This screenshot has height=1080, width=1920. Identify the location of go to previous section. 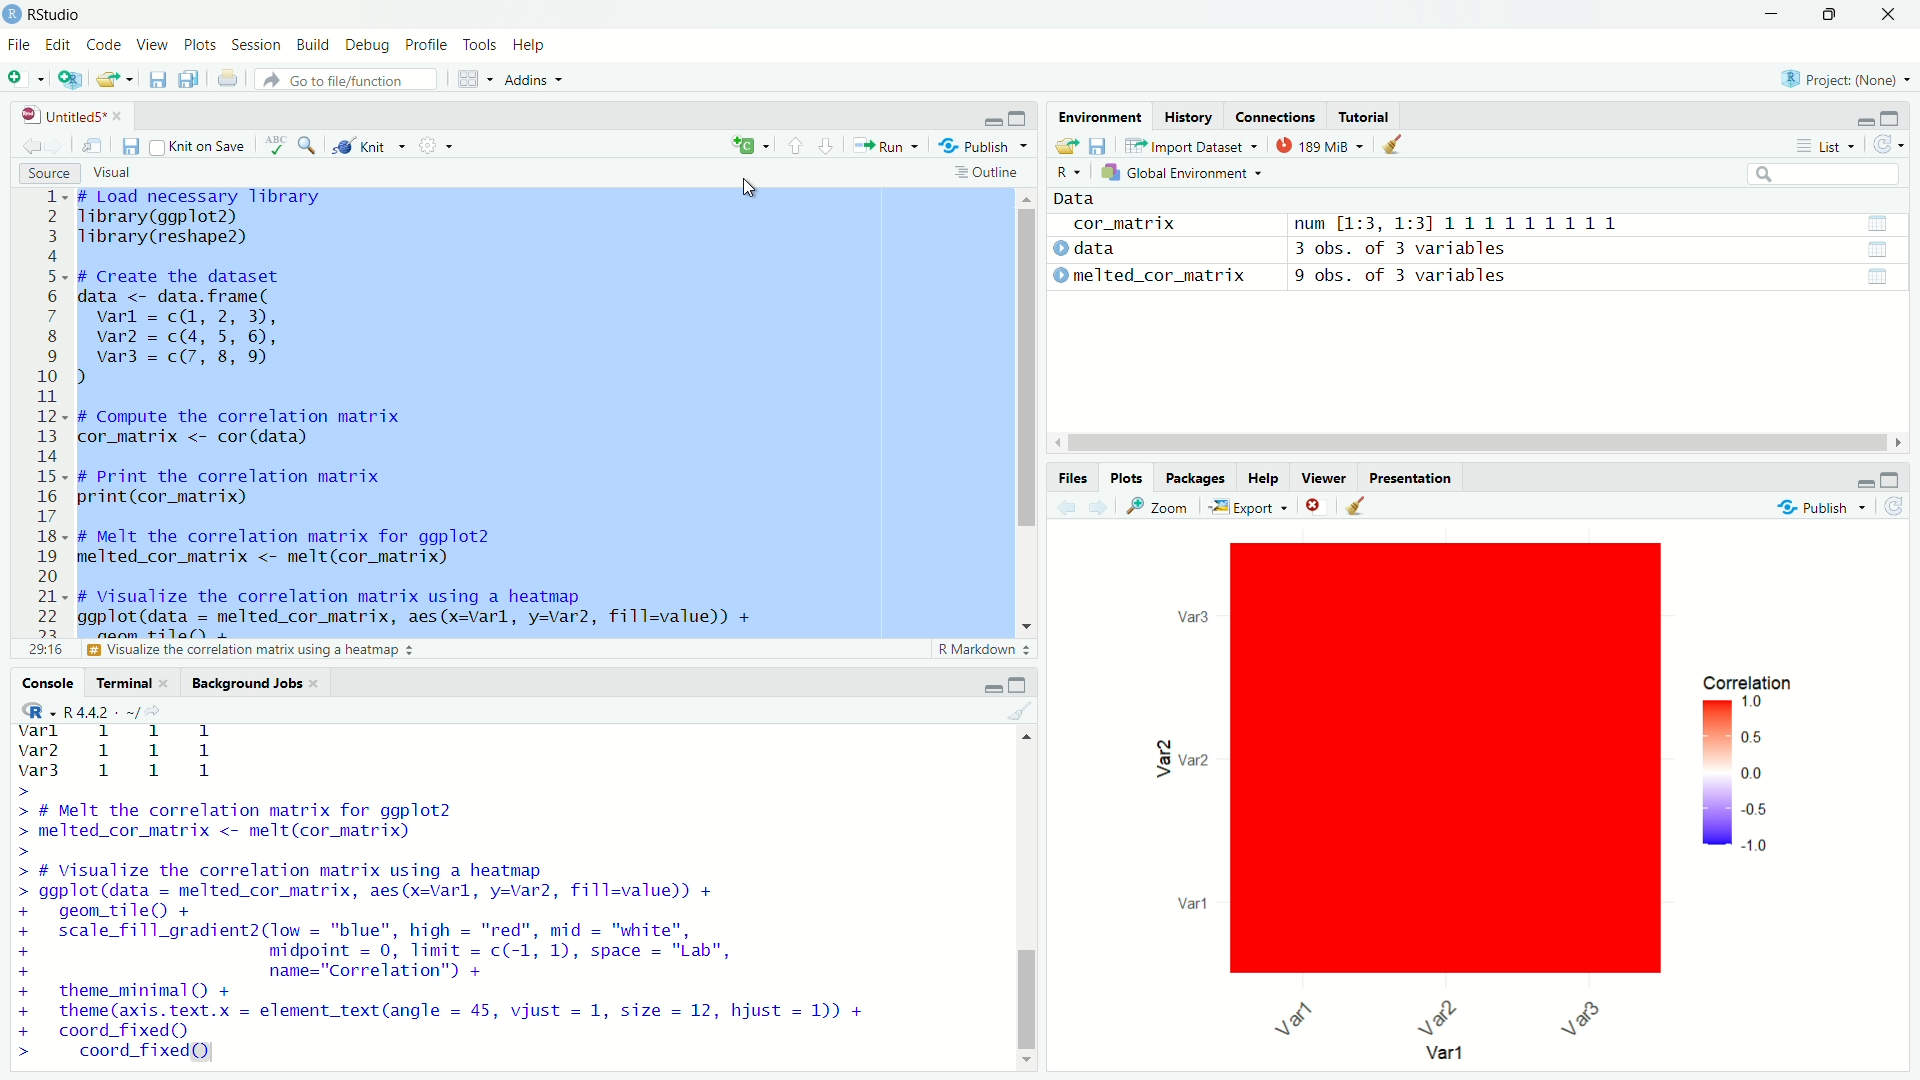
(794, 143).